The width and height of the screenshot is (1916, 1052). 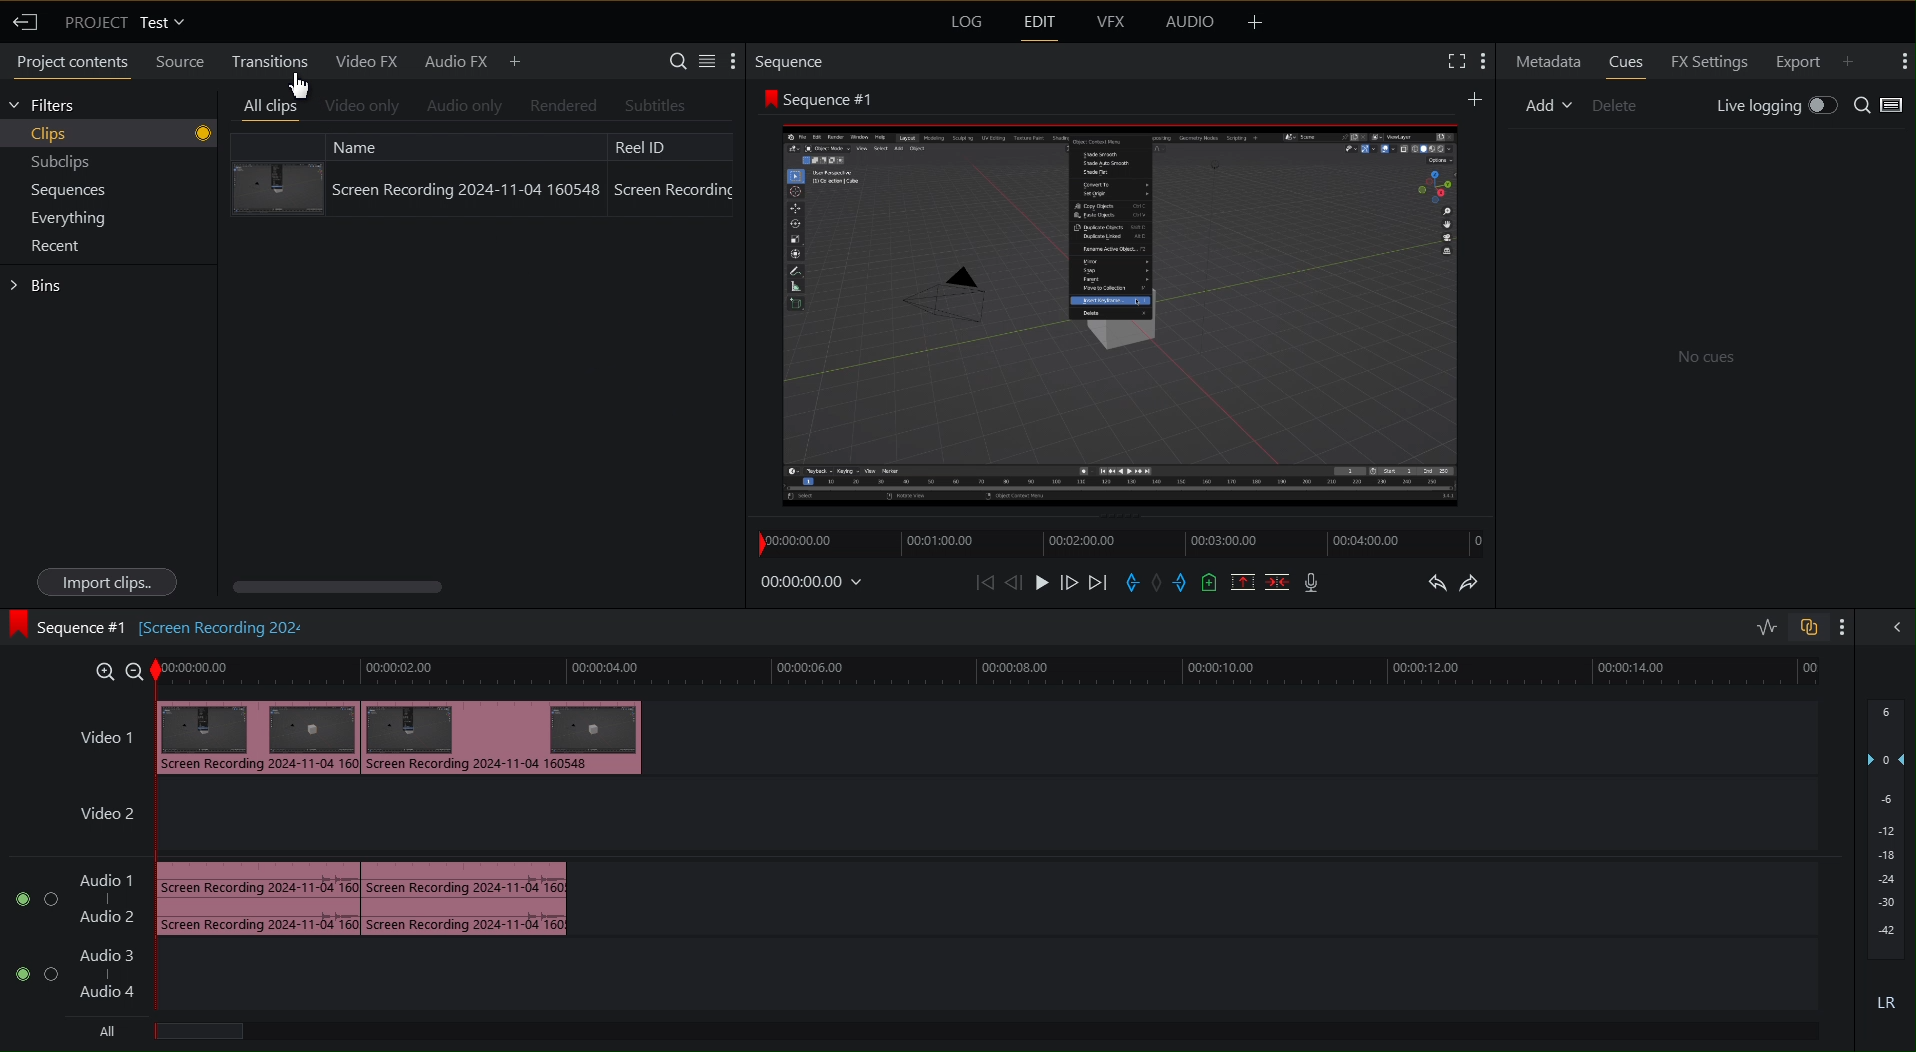 What do you see at coordinates (700, 59) in the screenshot?
I see `Settings` at bounding box center [700, 59].